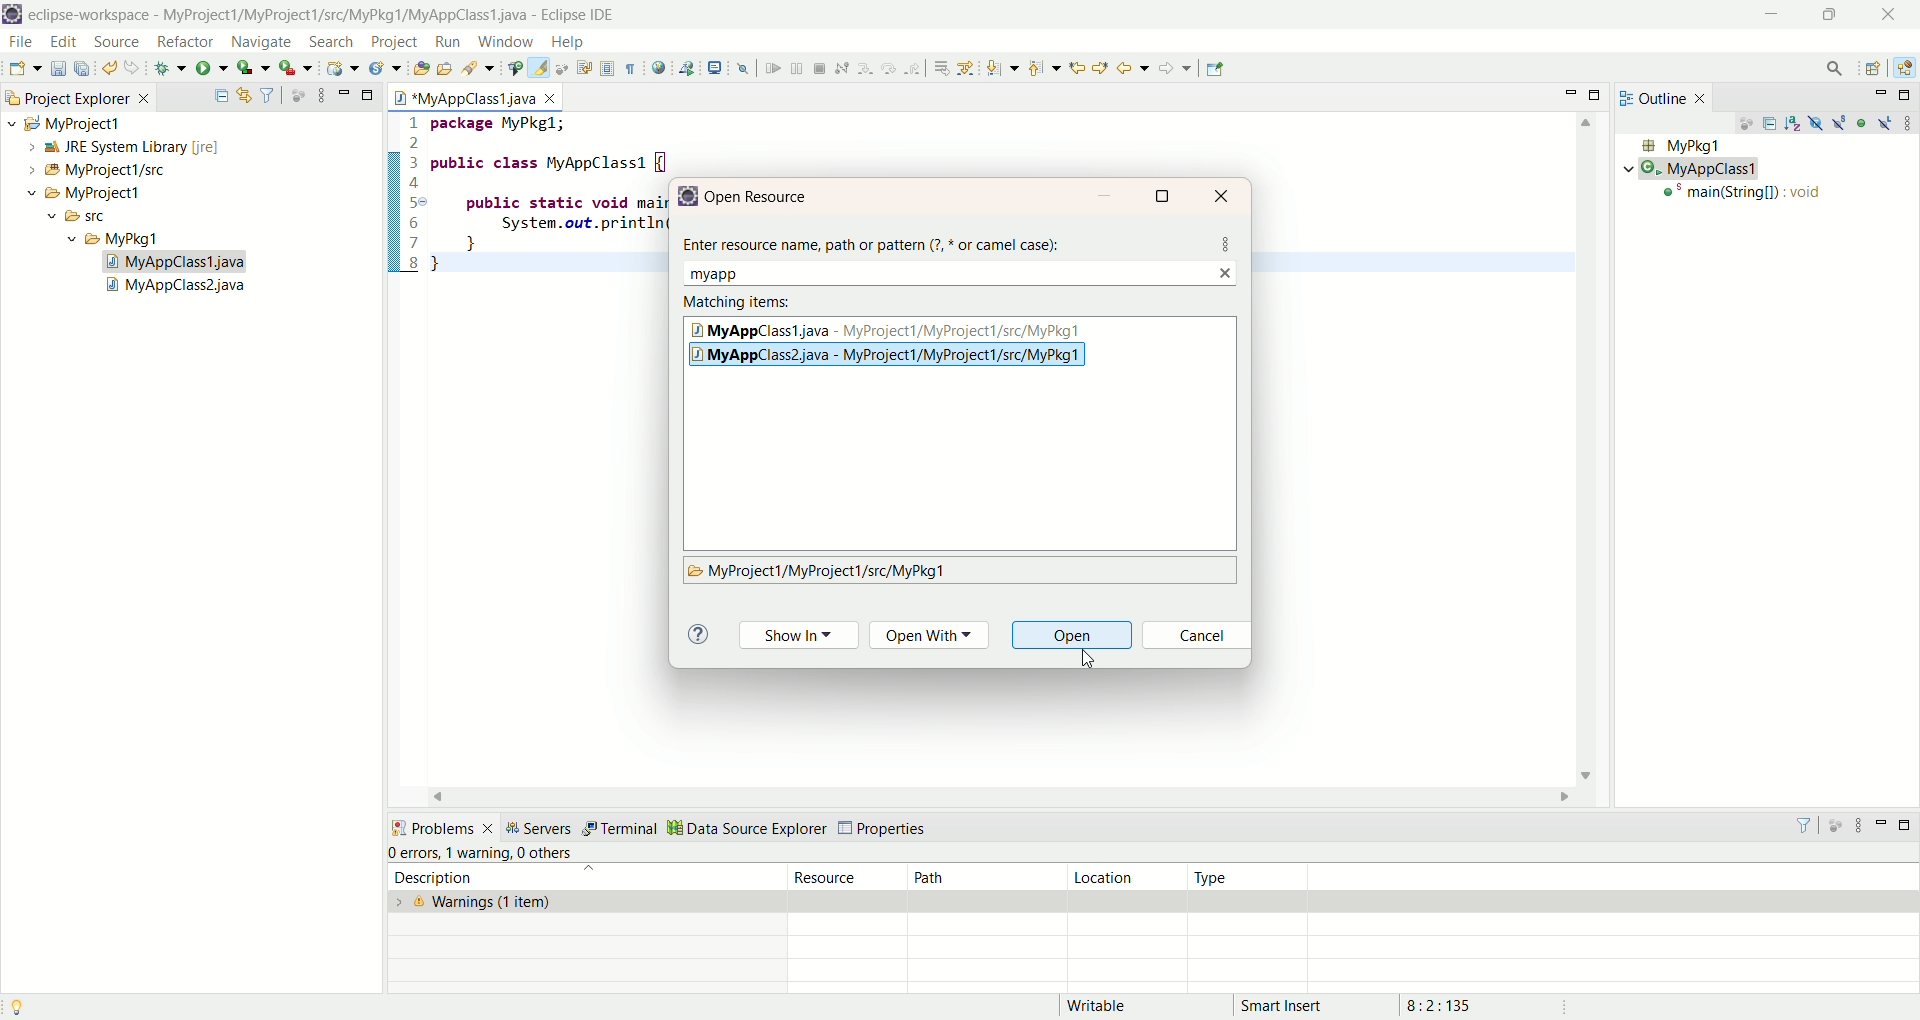 This screenshot has width=1920, height=1020. Describe the element at coordinates (1296, 1005) in the screenshot. I see `smart insert` at that location.